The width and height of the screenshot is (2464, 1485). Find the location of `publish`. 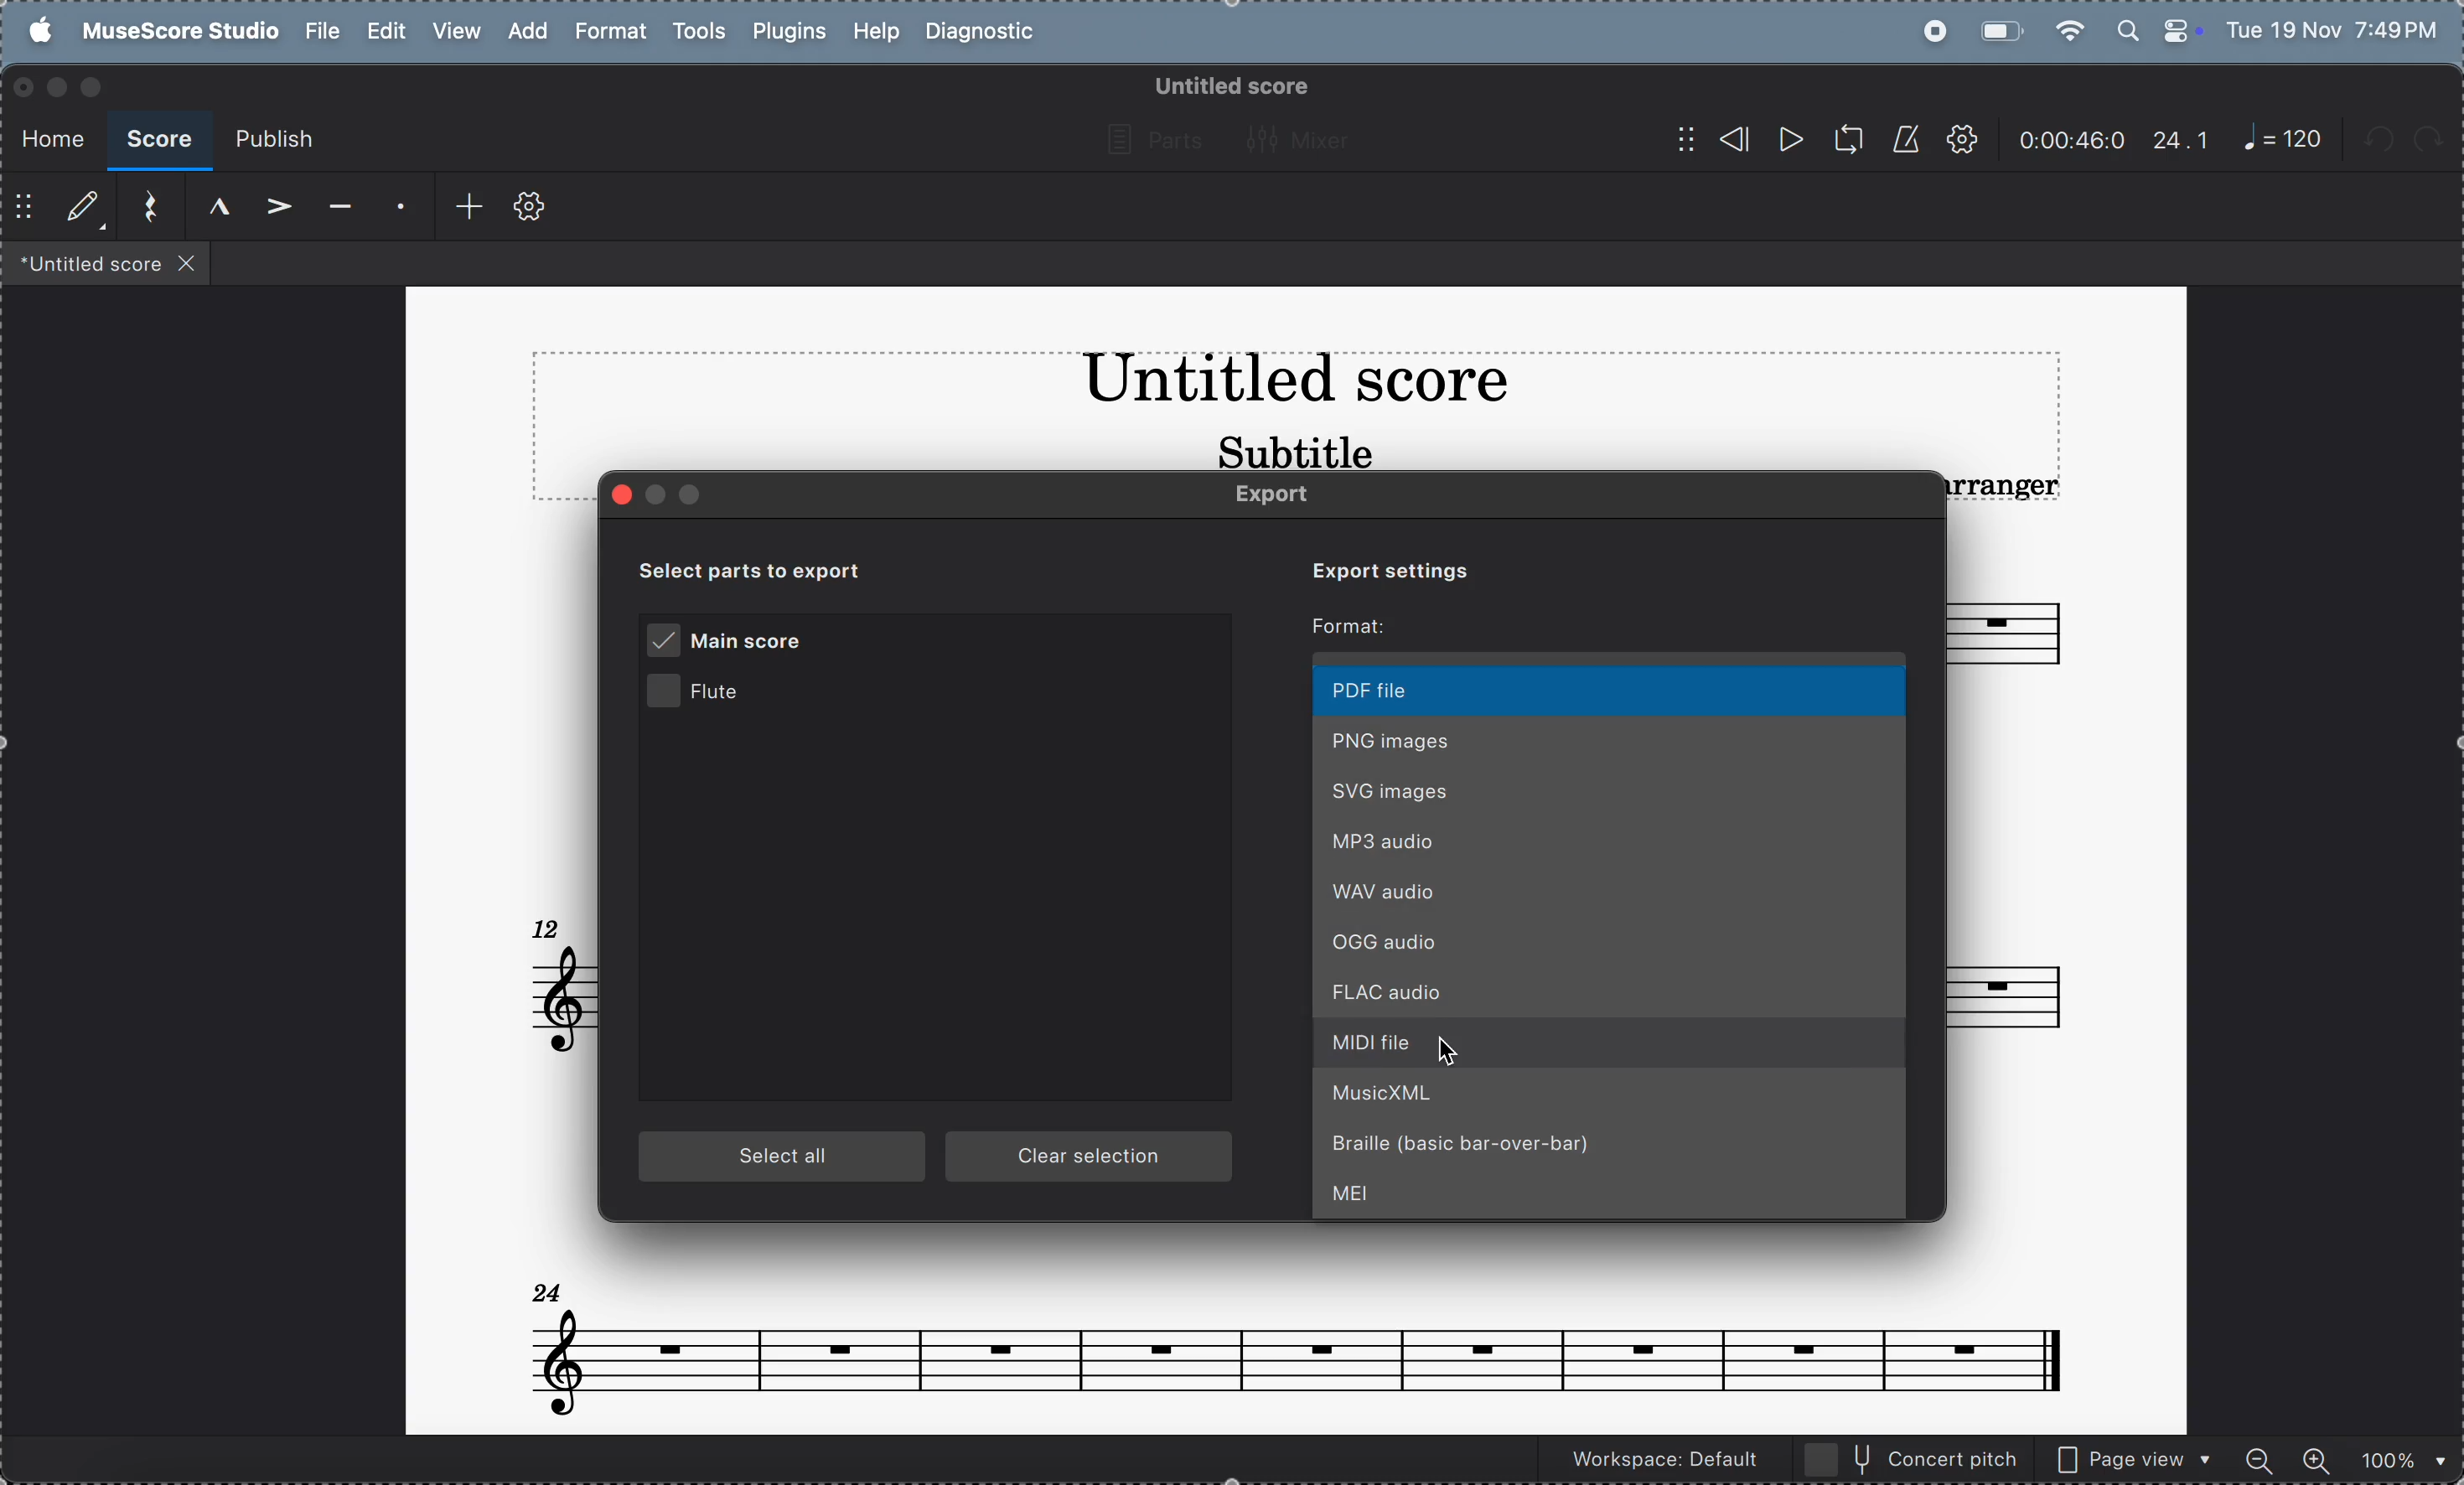

publish is located at coordinates (273, 141).